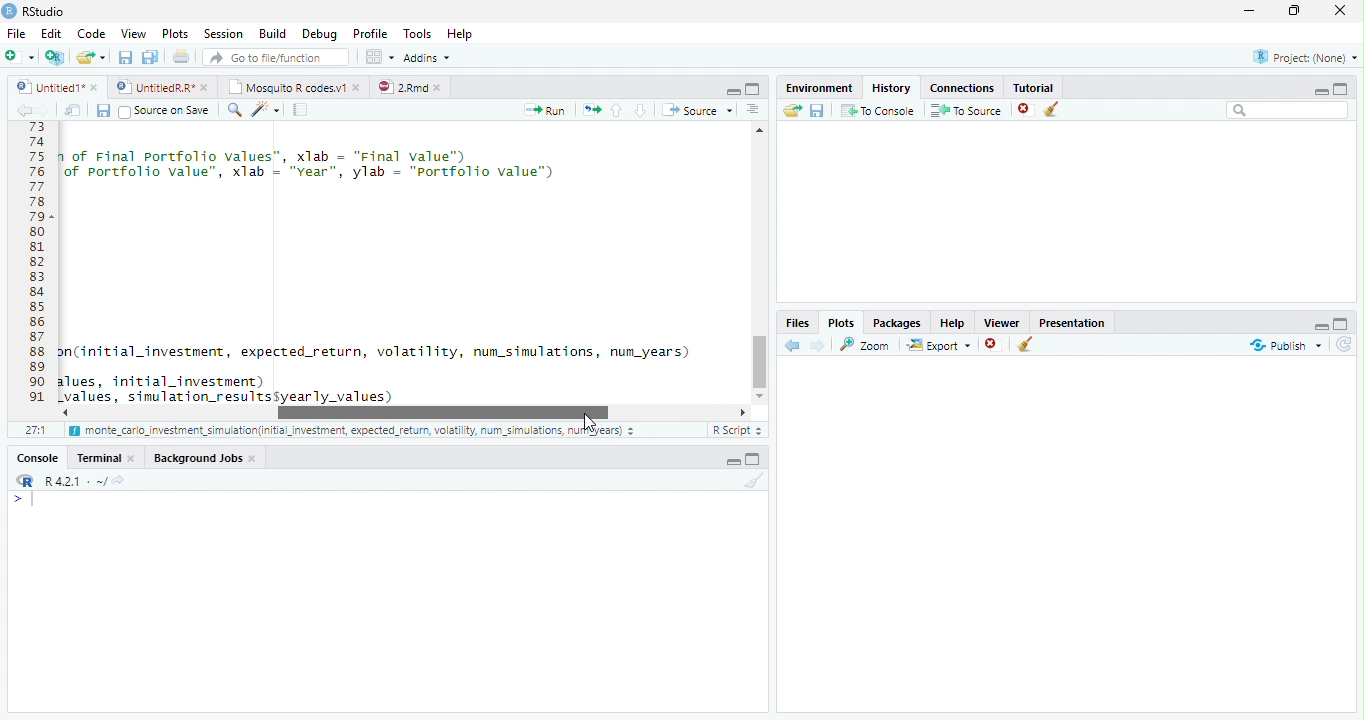  What do you see at coordinates (166, 111) in the screenshot?
I see `Source on save` at bounding box center [166, 111].